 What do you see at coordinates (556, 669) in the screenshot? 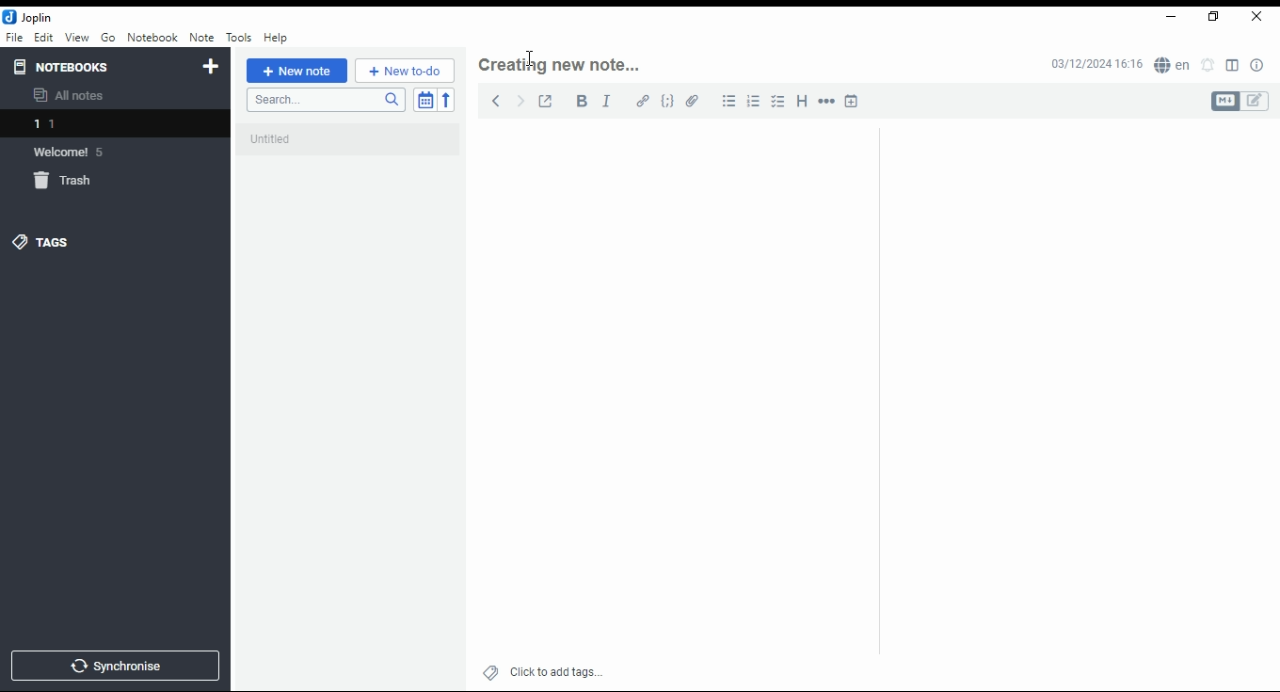
I see `click to add tags` at bounding box center [556, 669].